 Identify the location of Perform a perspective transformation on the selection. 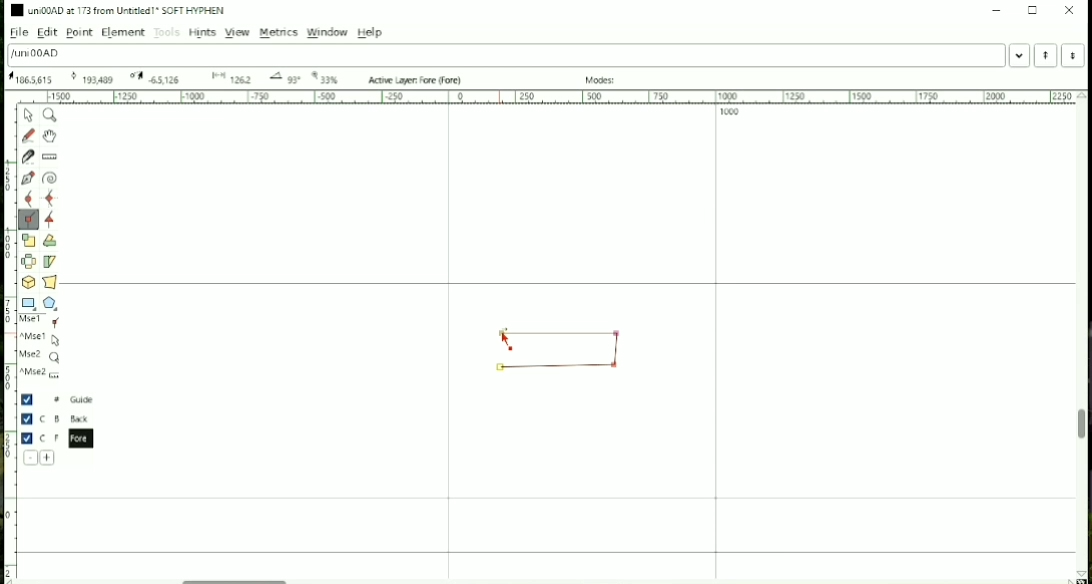
(50, 281).